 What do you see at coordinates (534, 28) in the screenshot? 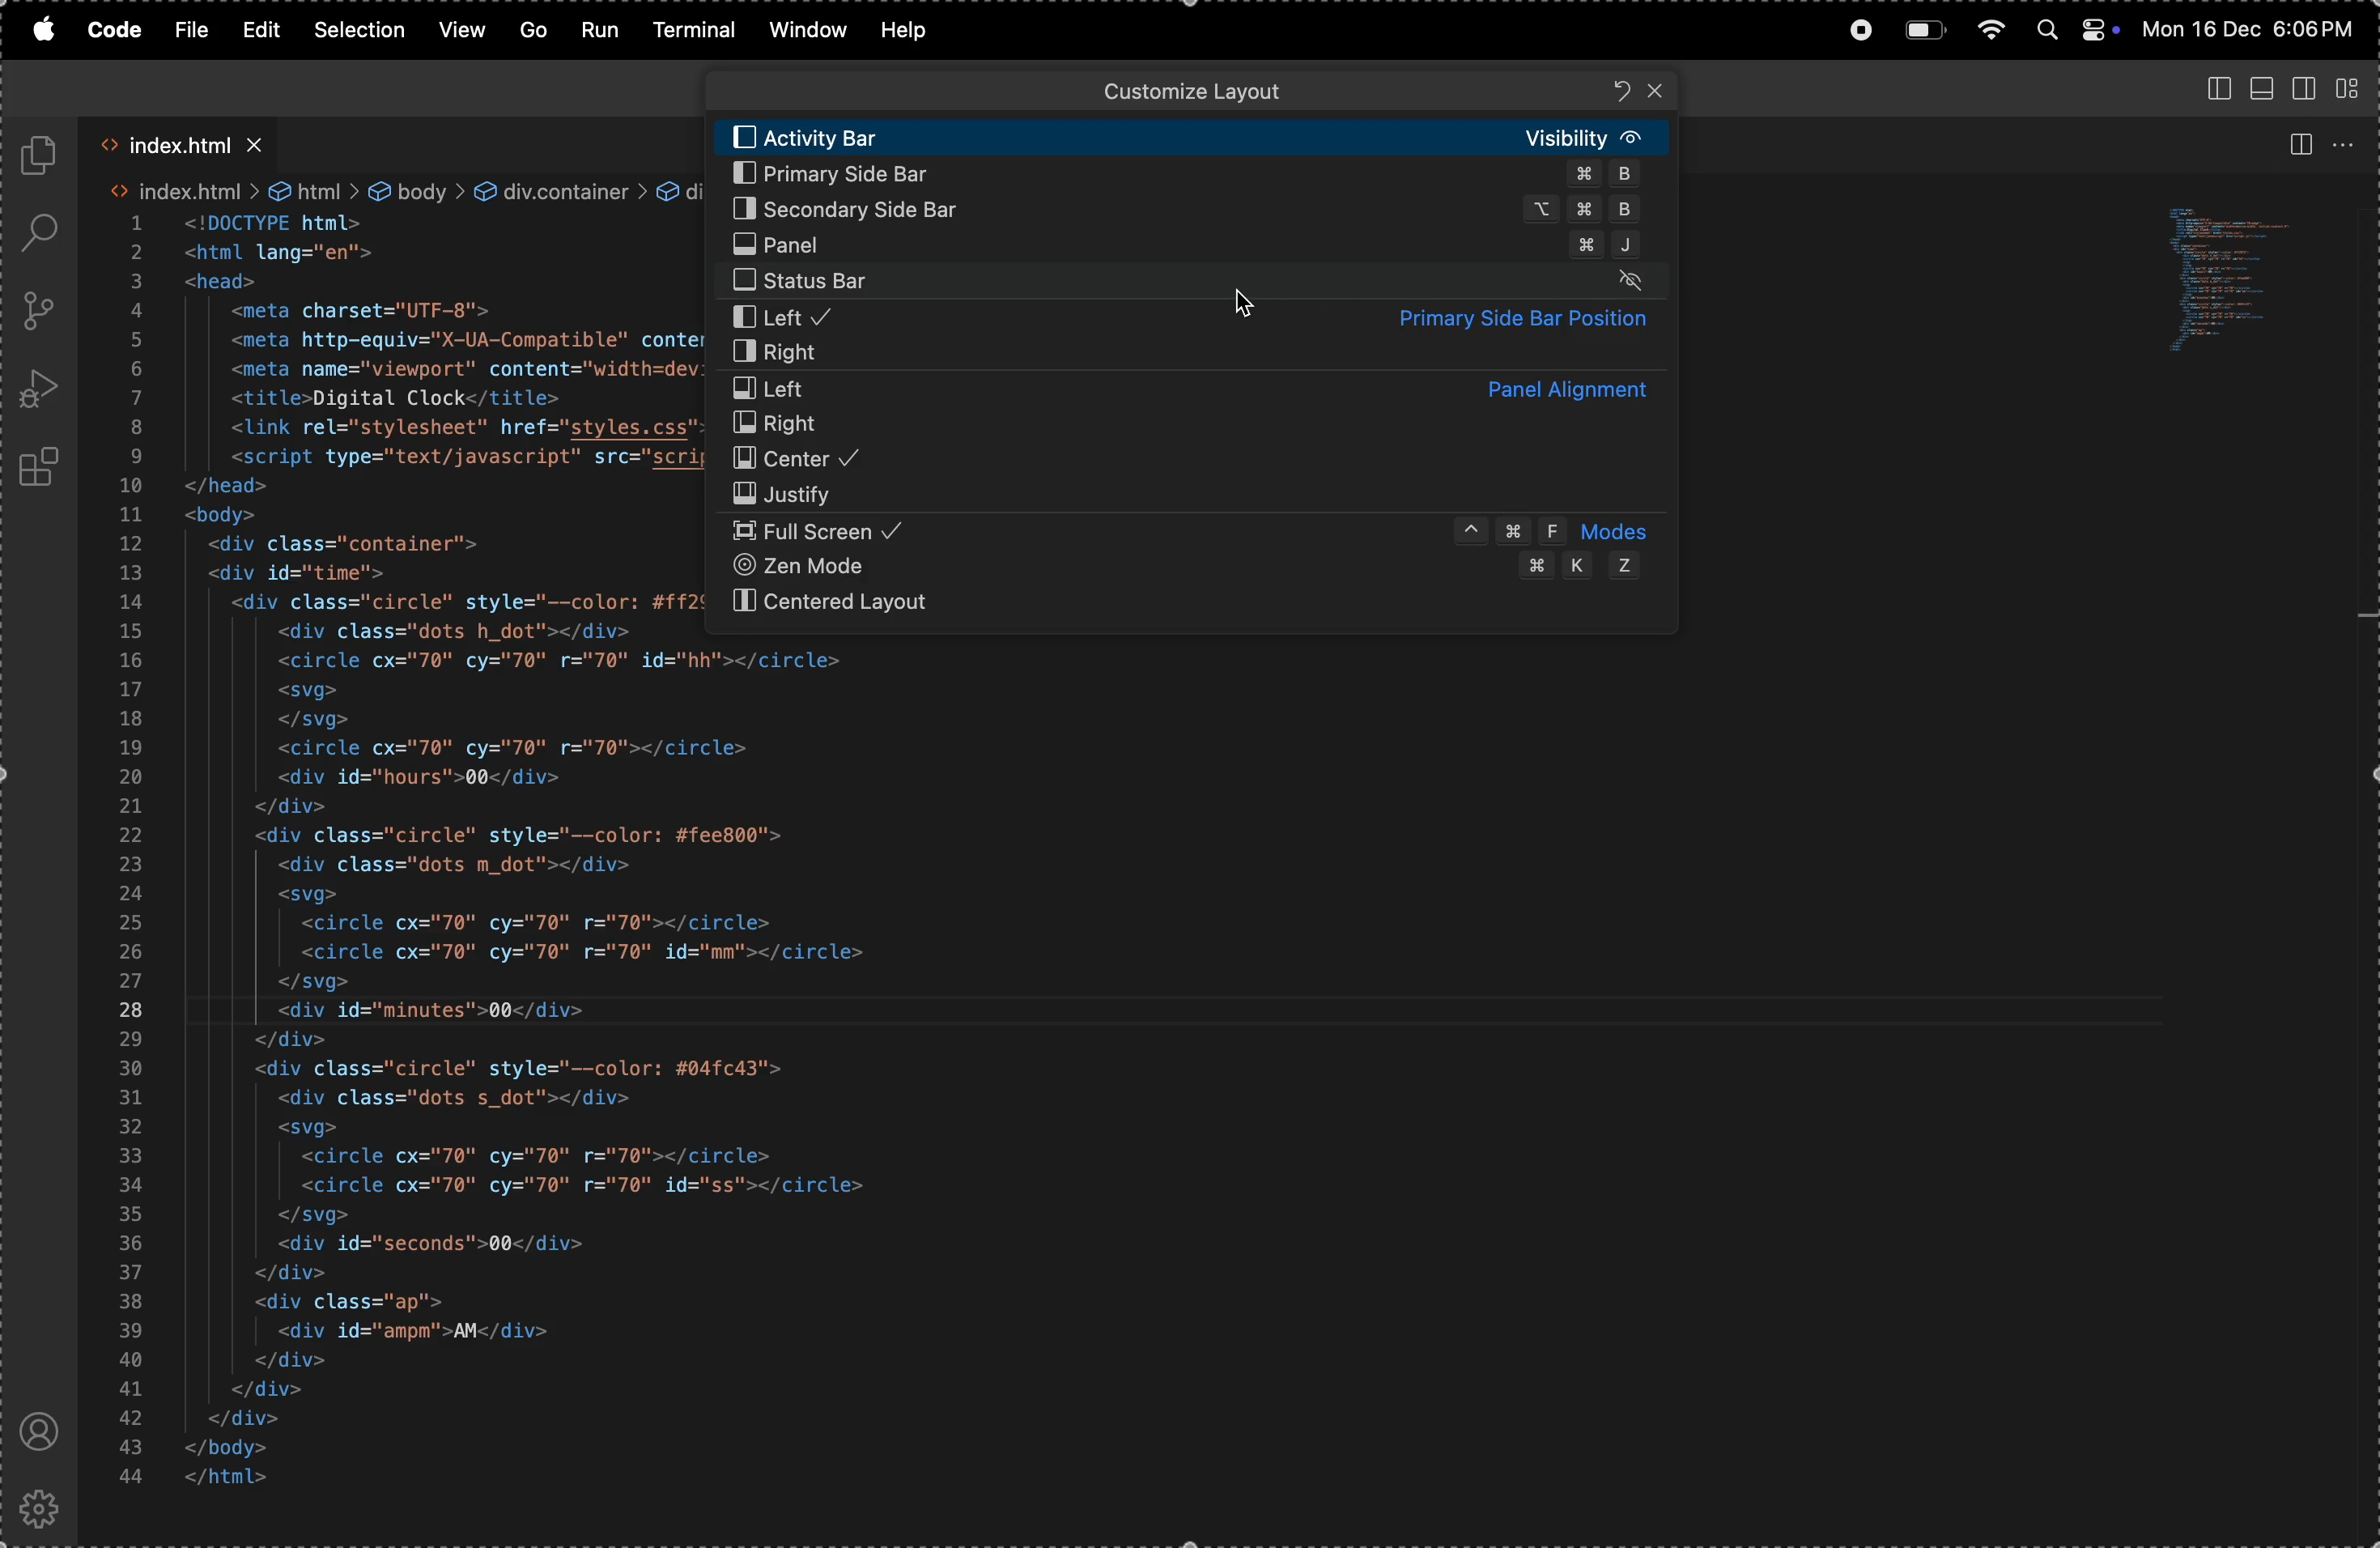
I see `Go` at bounding box center [534, 28].